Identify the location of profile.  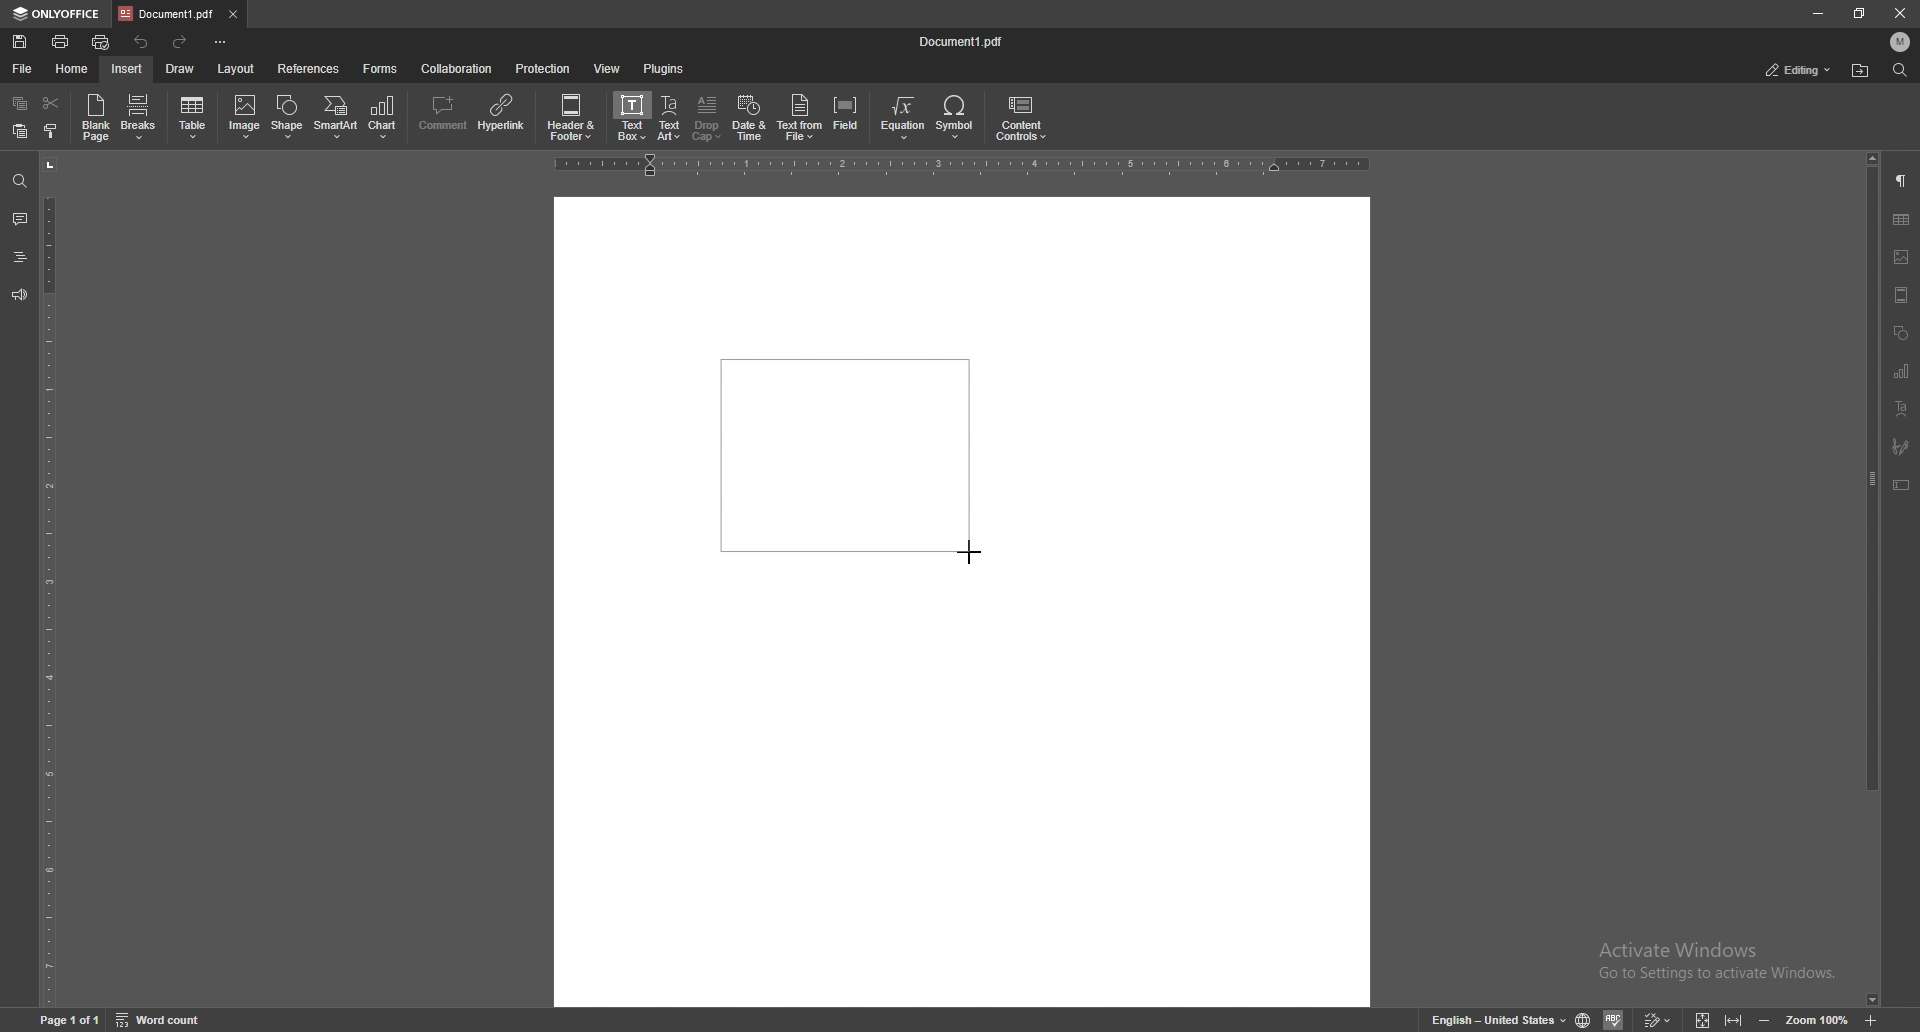
(1901, 42).